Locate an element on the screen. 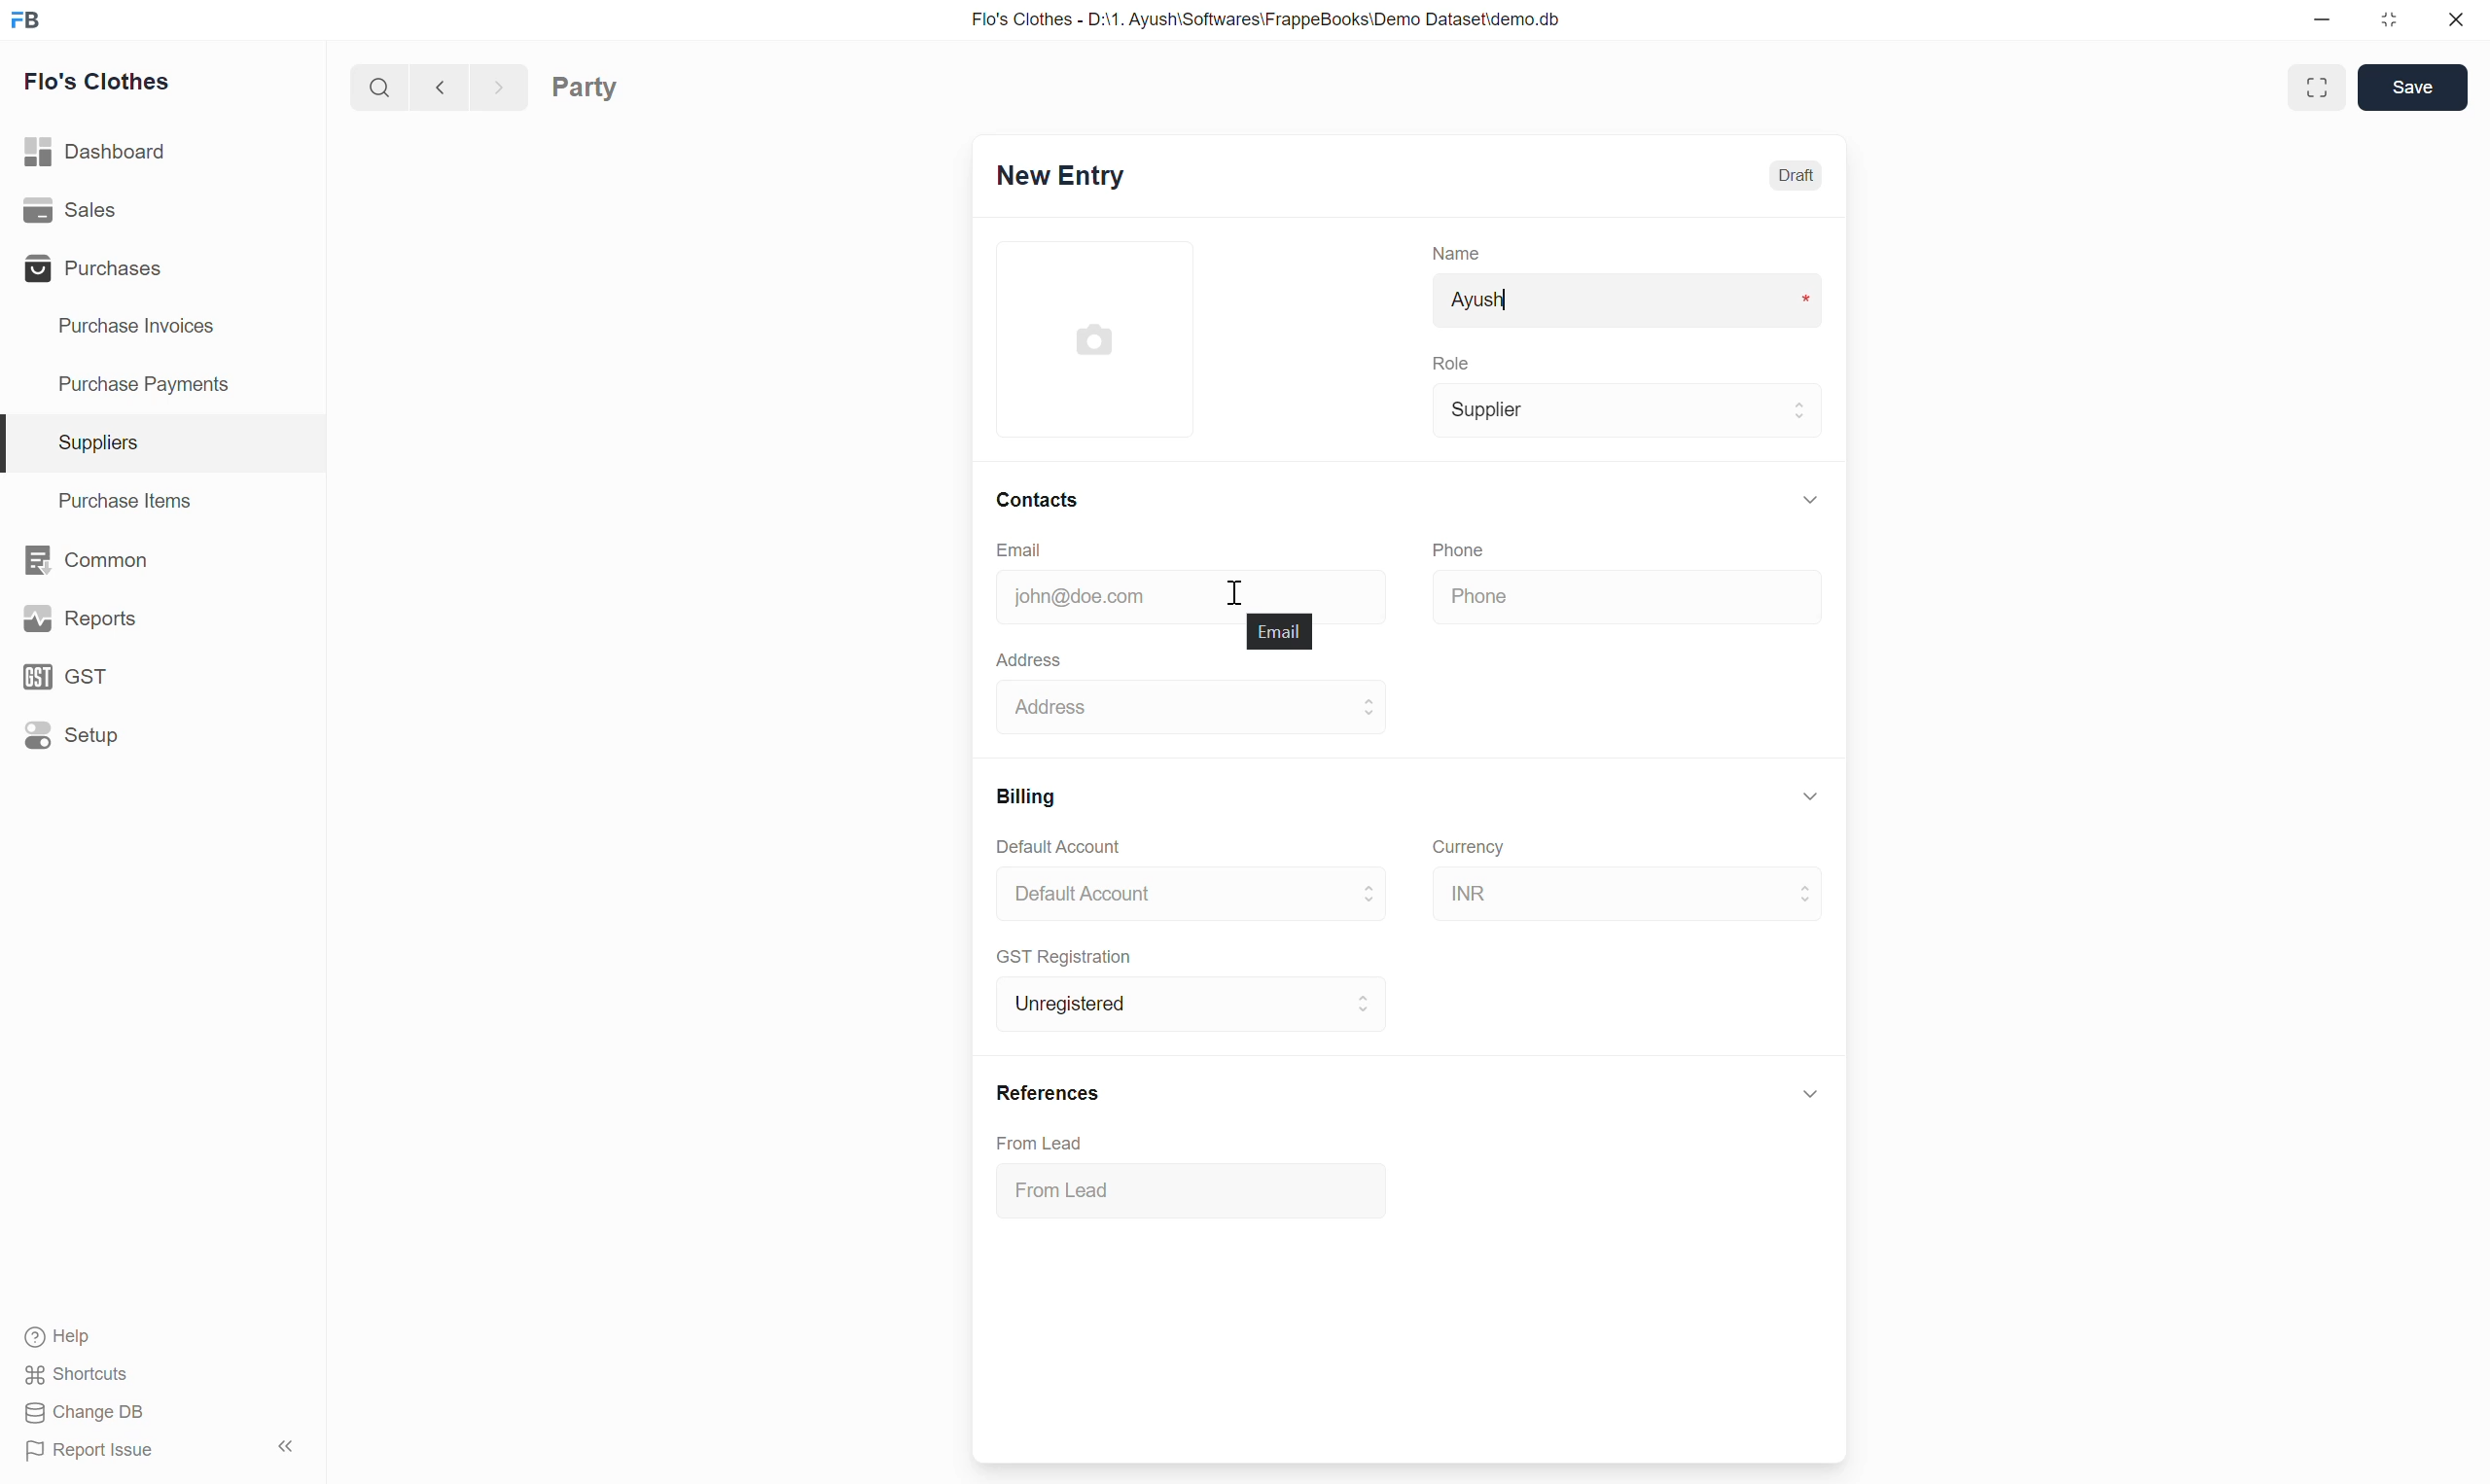  Change DB is located at coordinates (89, 1412).